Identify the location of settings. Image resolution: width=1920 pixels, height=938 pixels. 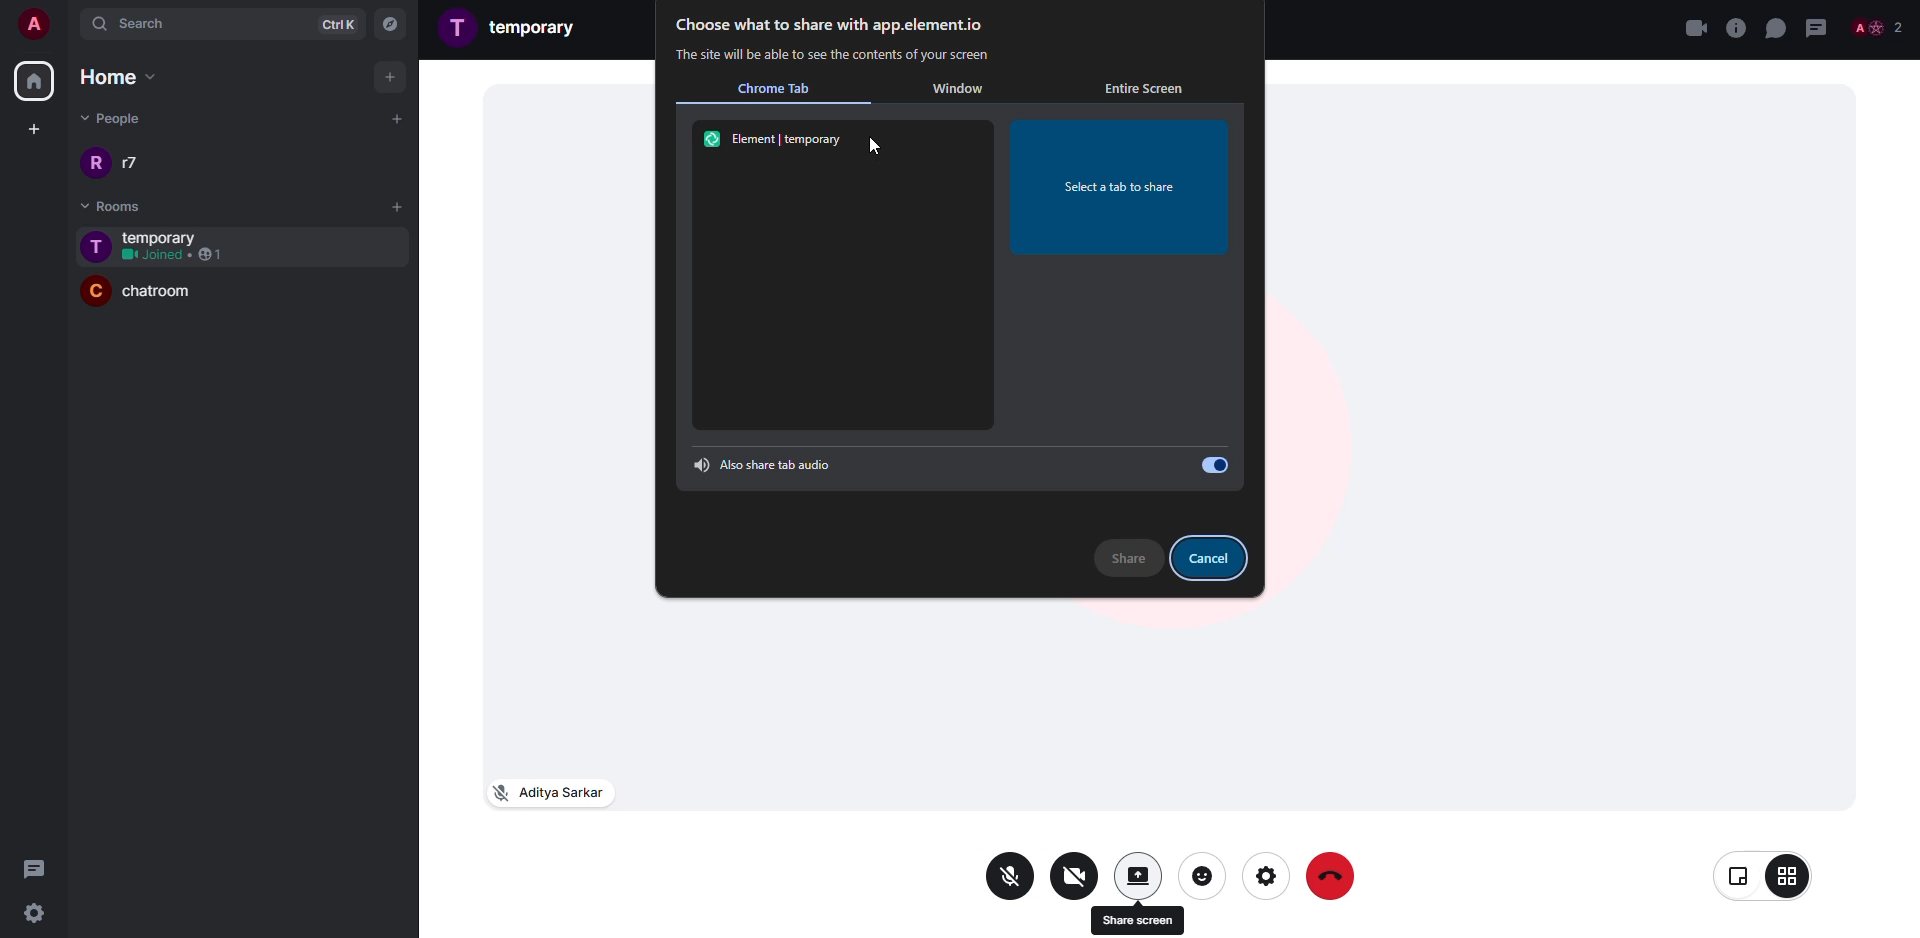
(1264, 876).